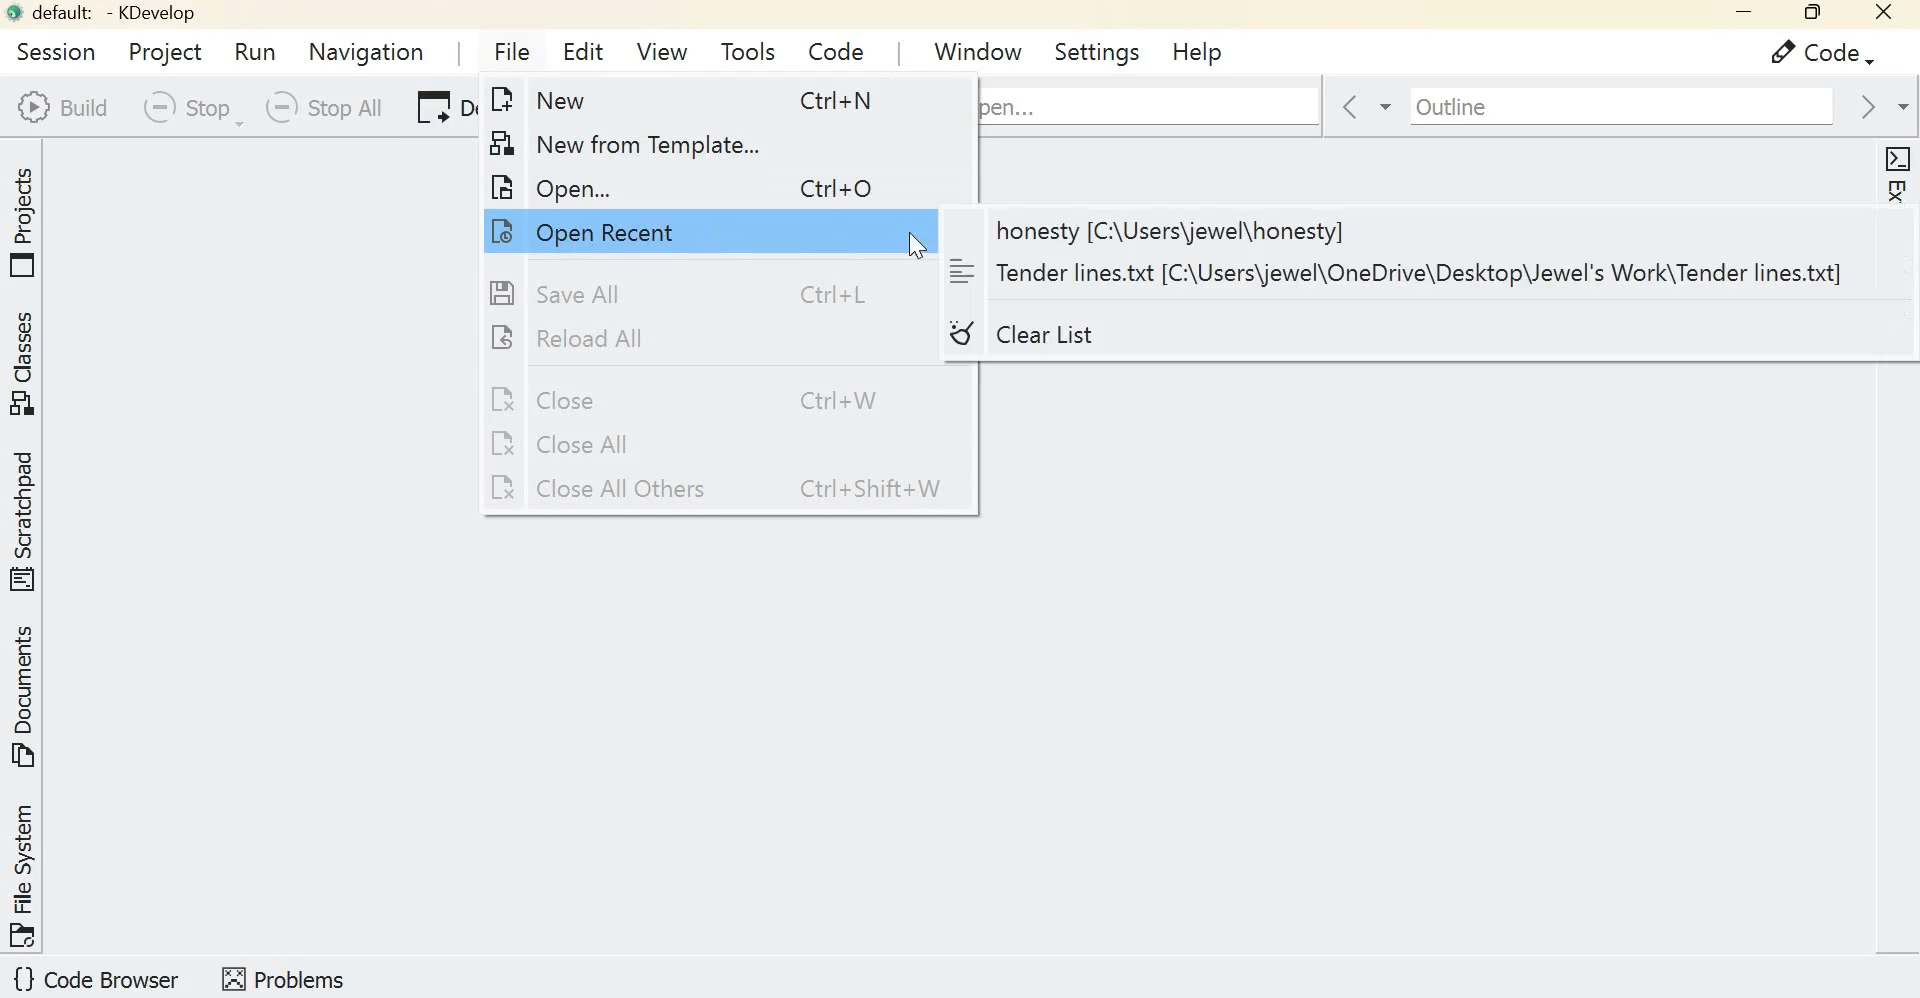 Image resolution: width=1920 pixels, height=998 pixels. Describe the element at coordinates (687, 293) in the screenshot. I see `save all` at that location.